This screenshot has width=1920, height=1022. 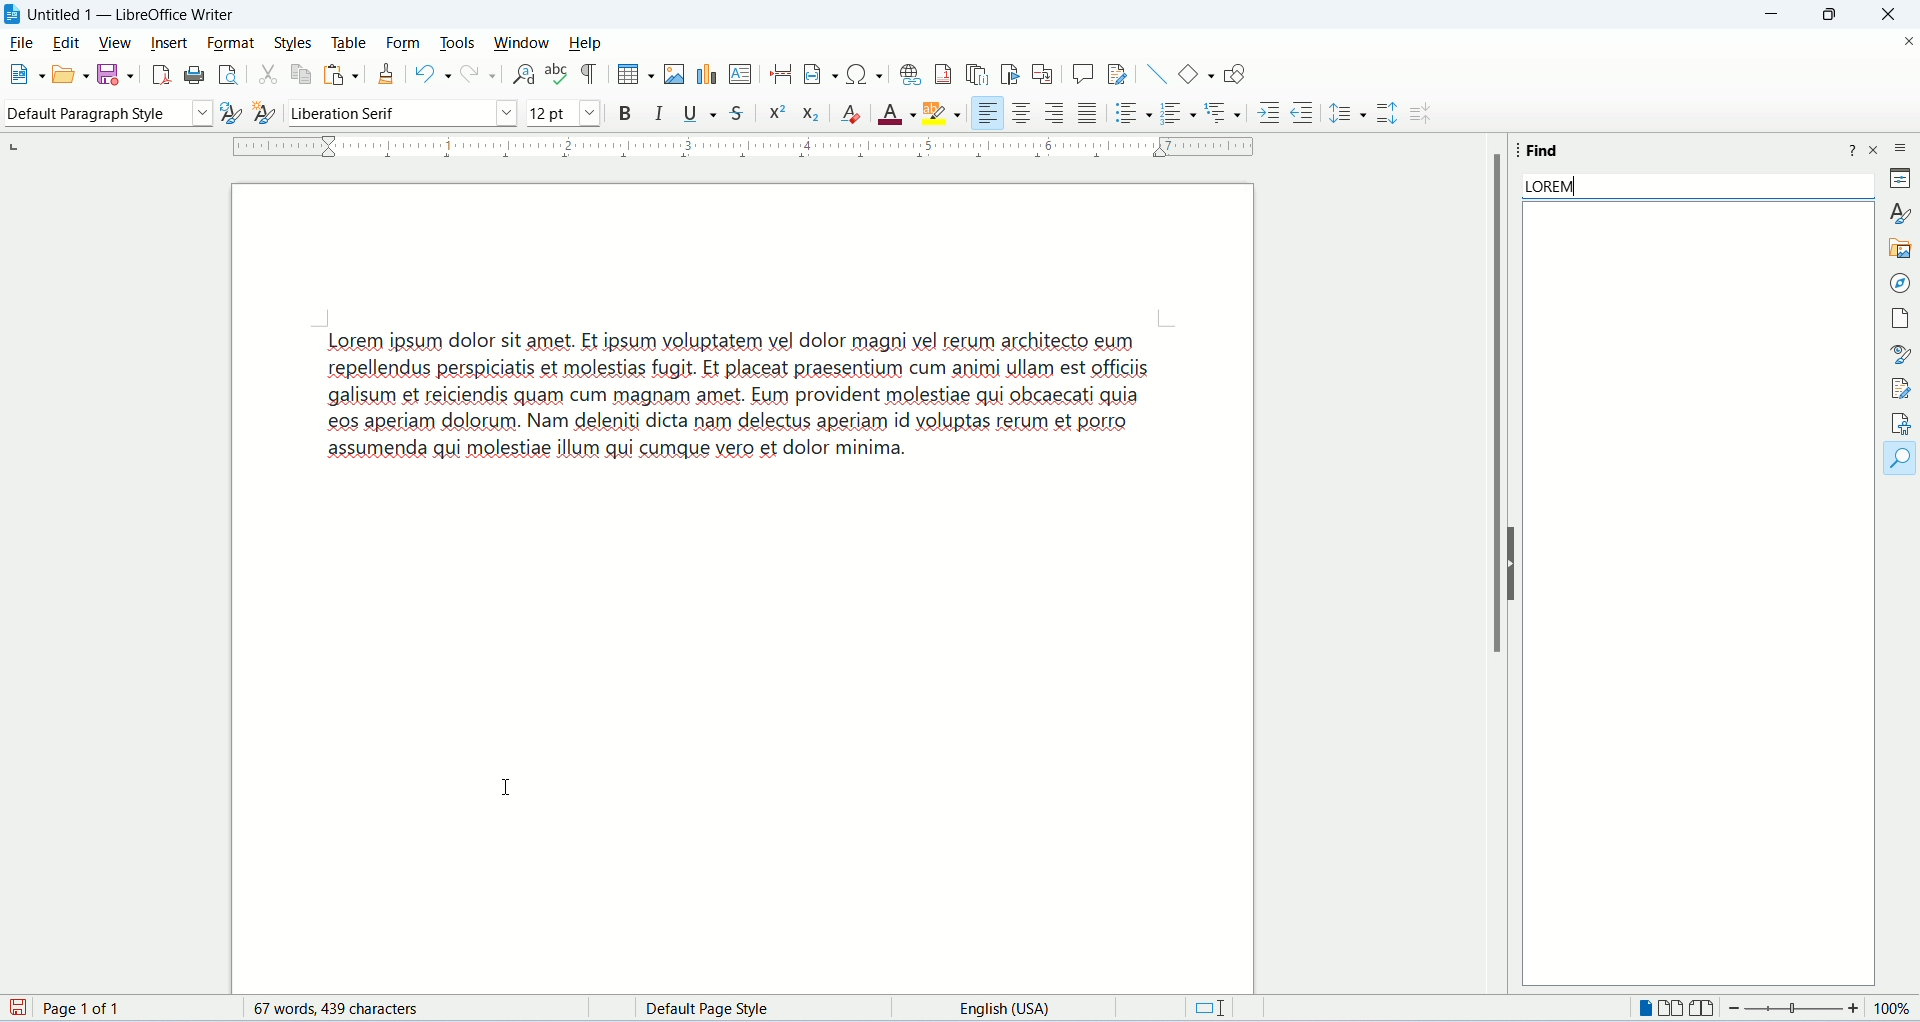 I want to click on undo, so click(x=424, y=76).